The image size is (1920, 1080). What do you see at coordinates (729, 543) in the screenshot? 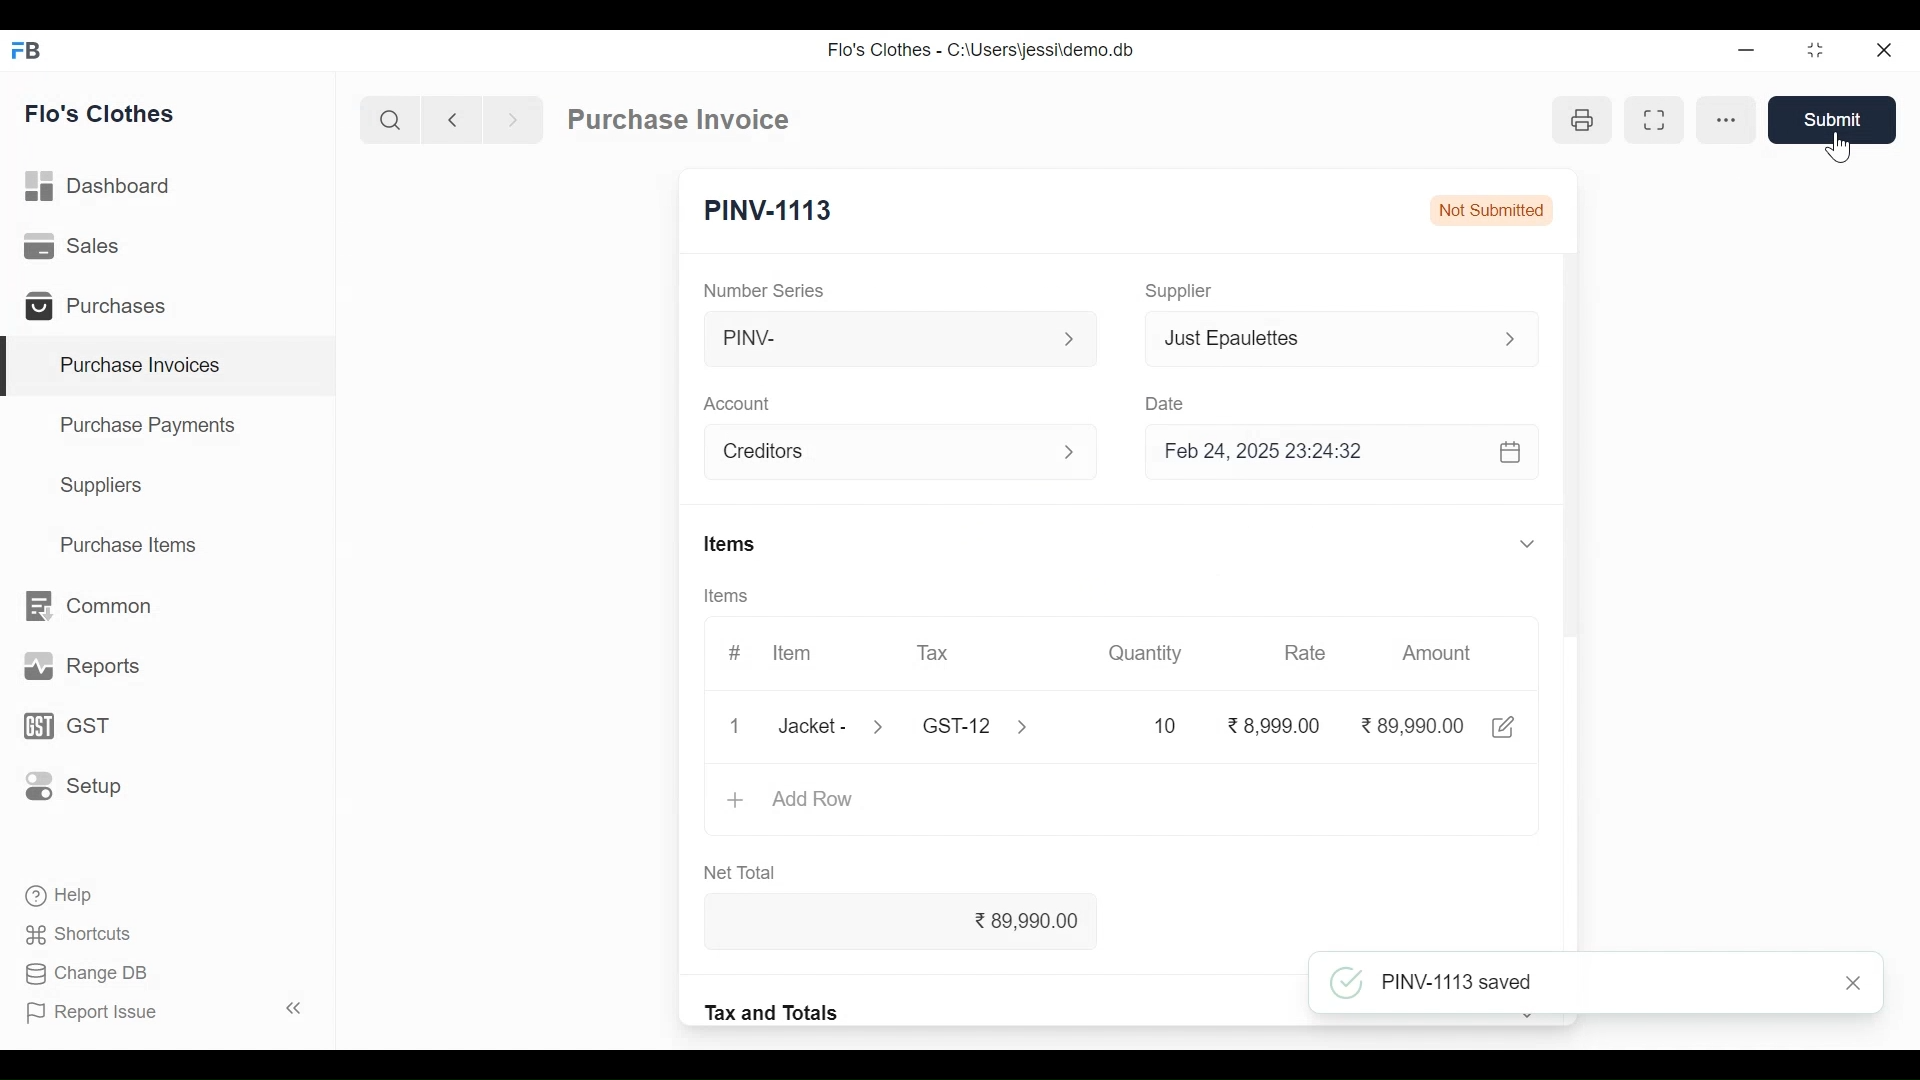
I see `Items` at bounding box center [729, 543].